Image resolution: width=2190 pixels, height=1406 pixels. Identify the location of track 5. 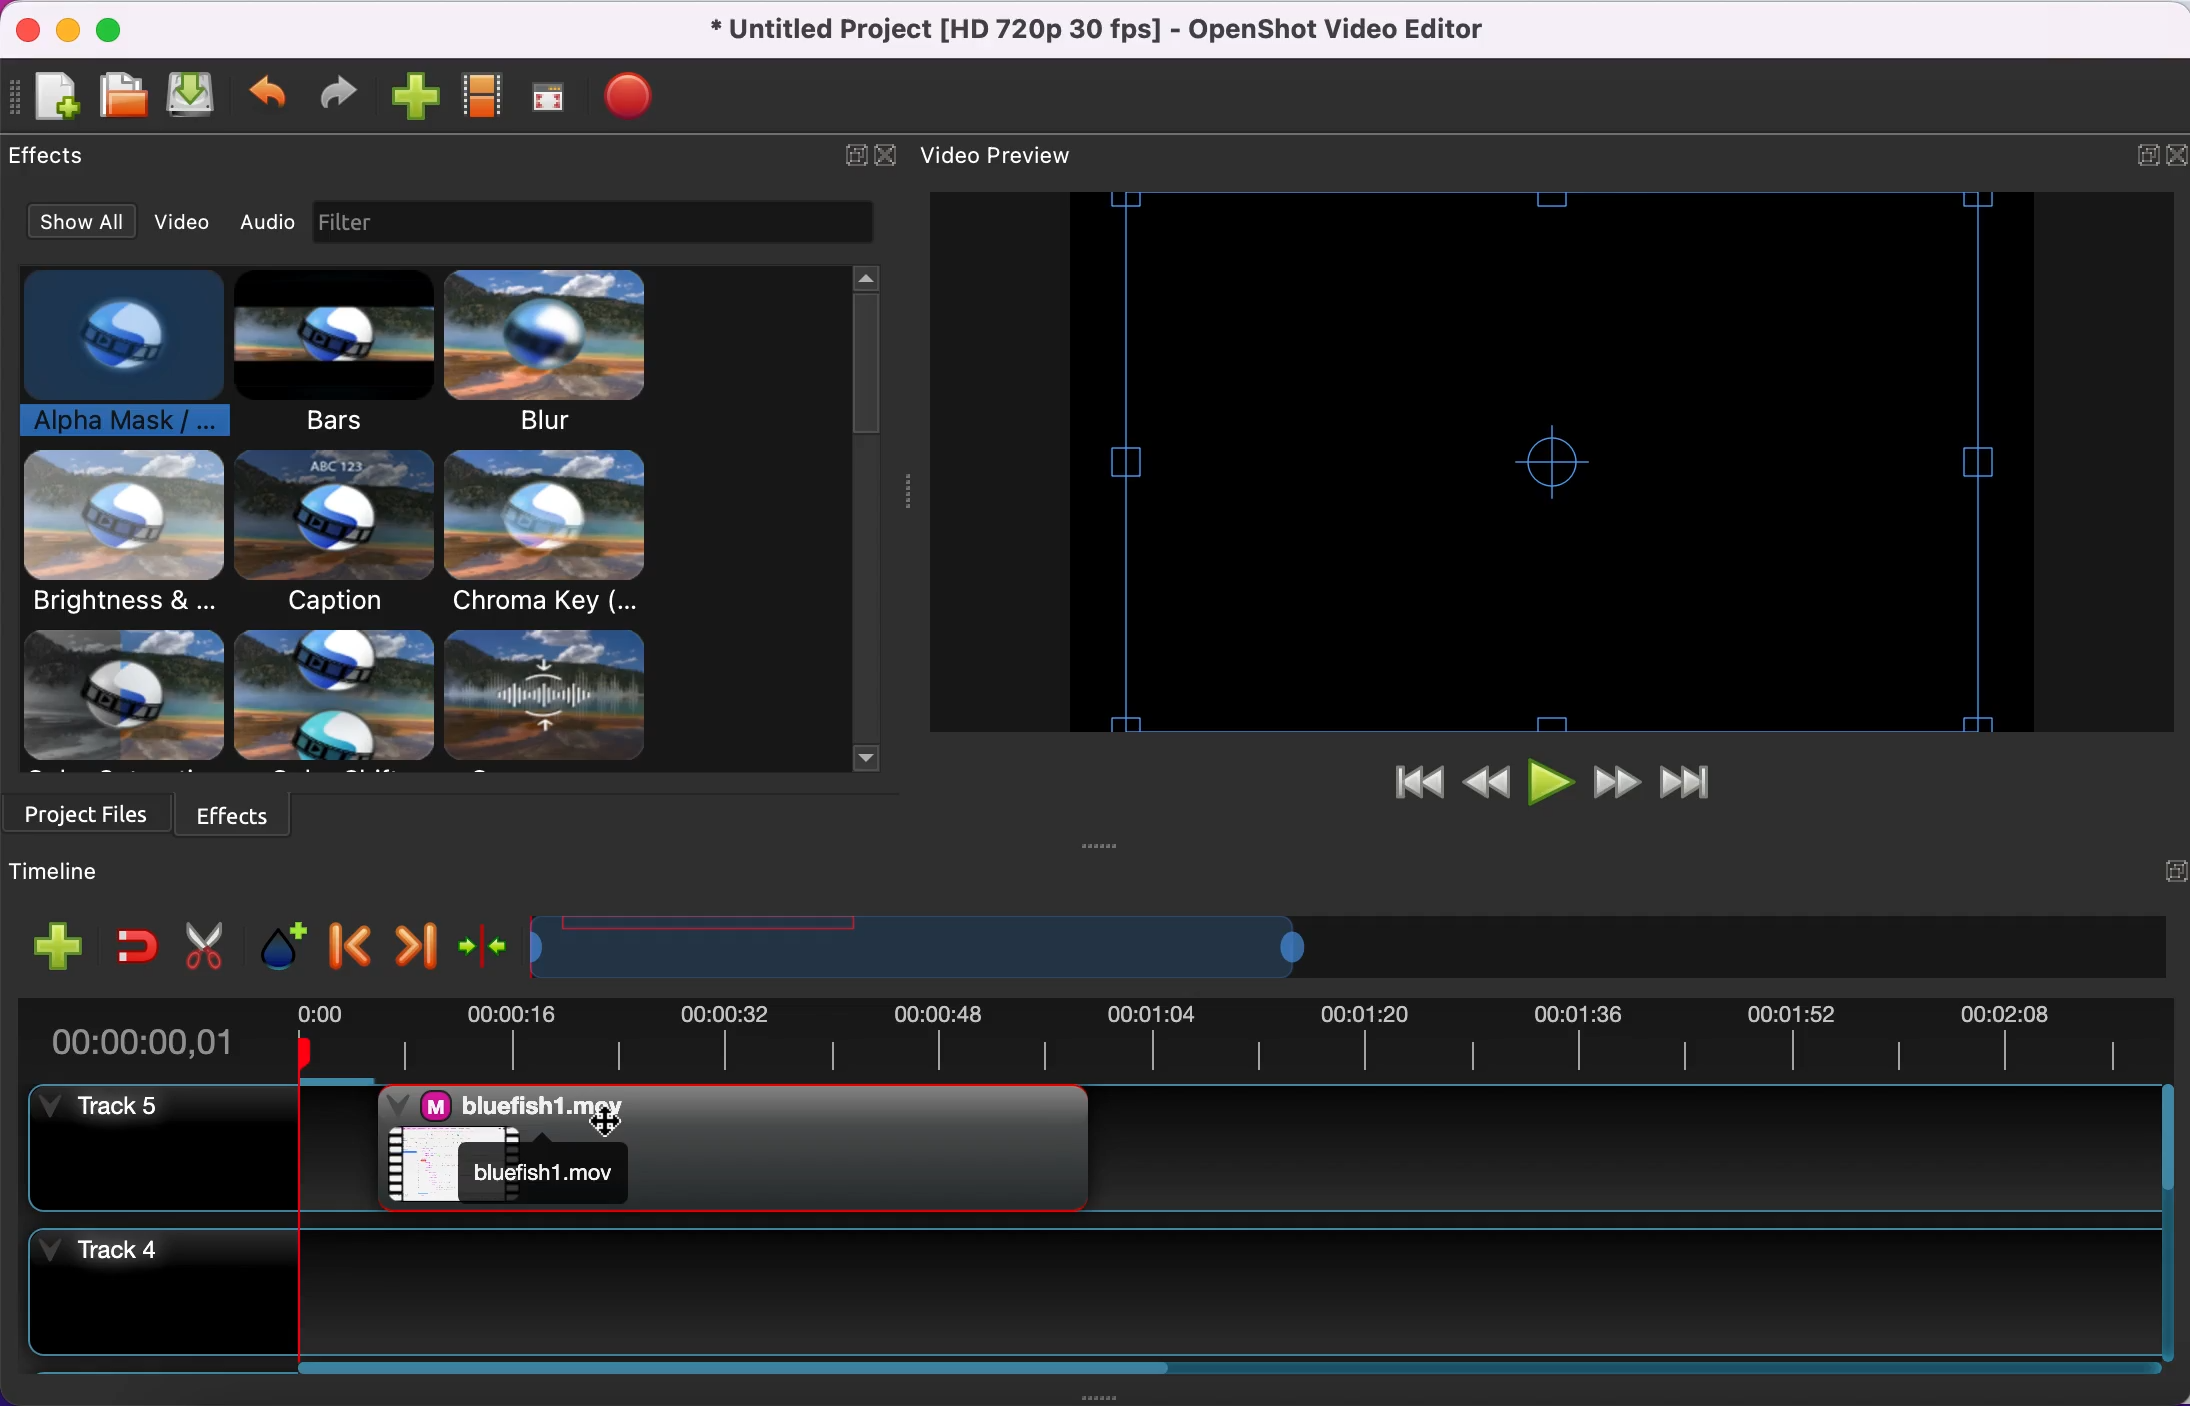
(167, 1158).